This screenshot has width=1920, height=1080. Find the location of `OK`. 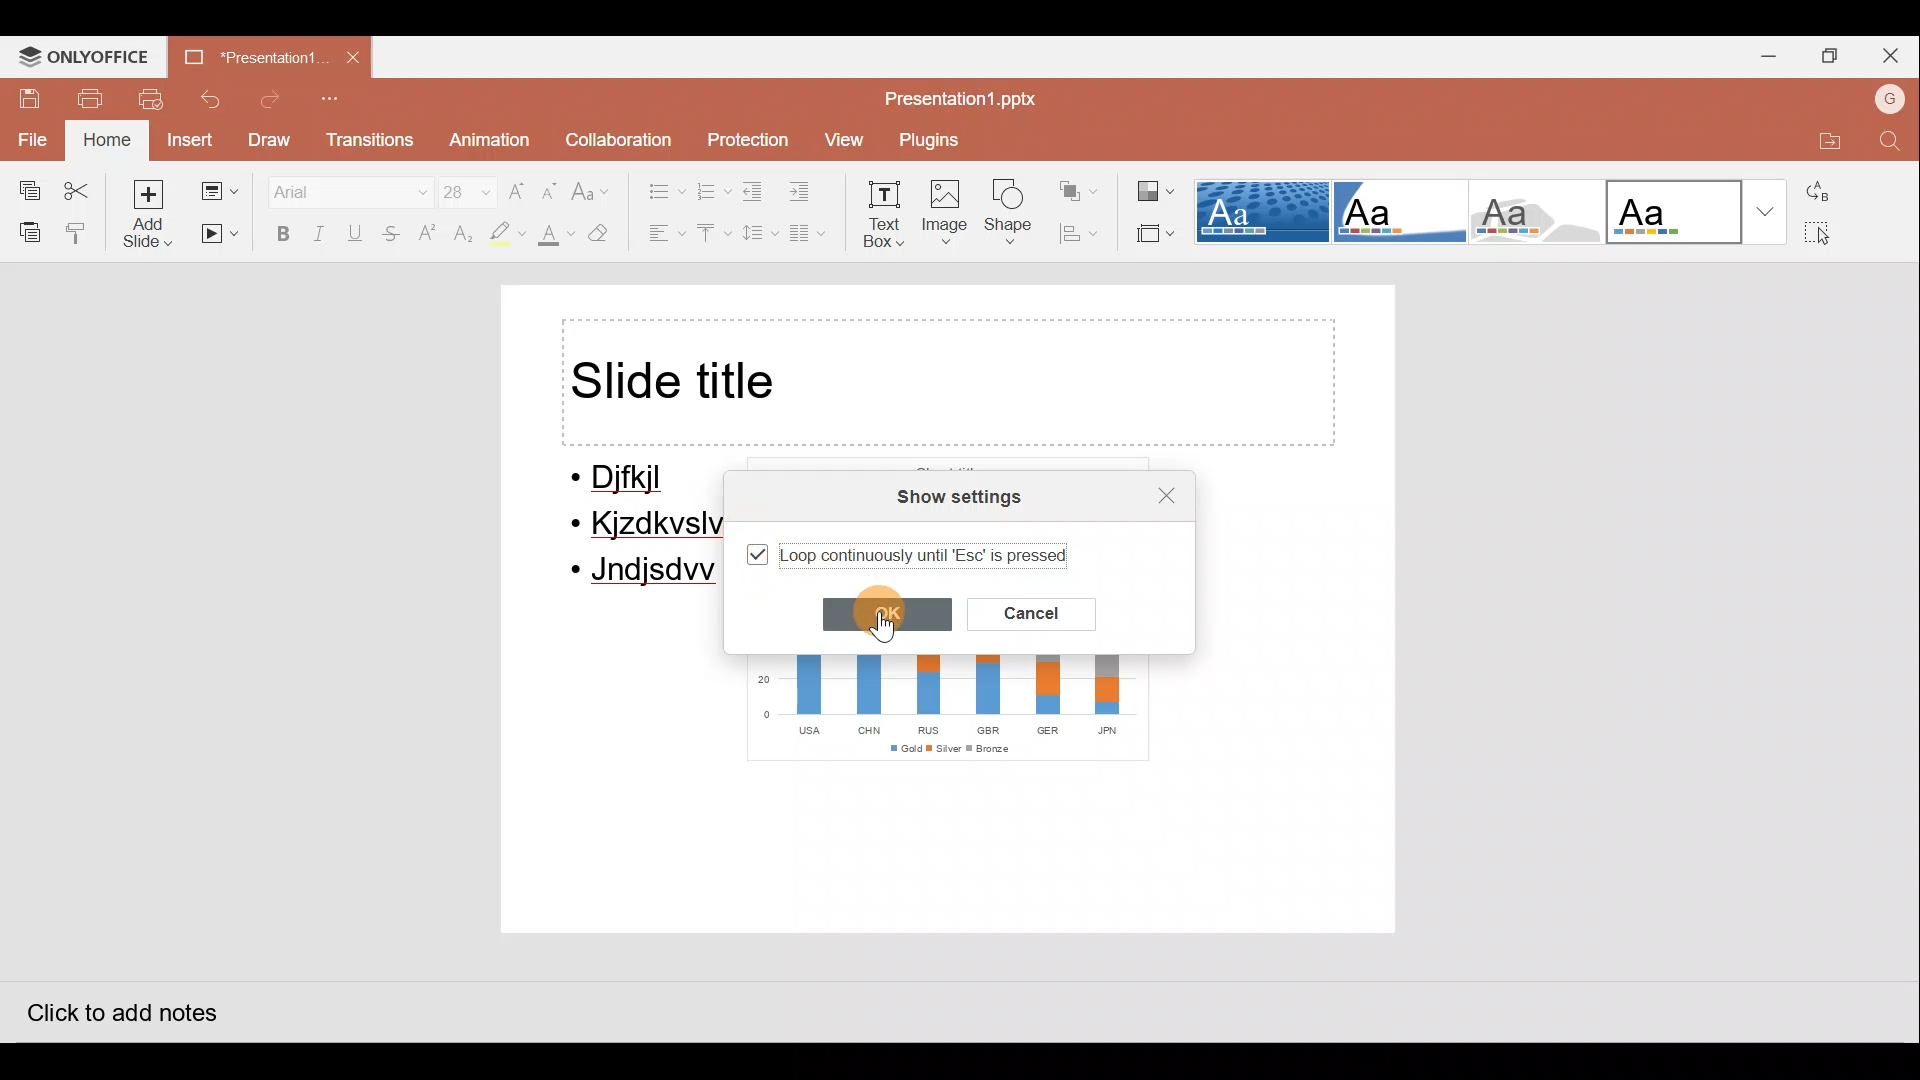

OK is located at coordinates (889, 617).